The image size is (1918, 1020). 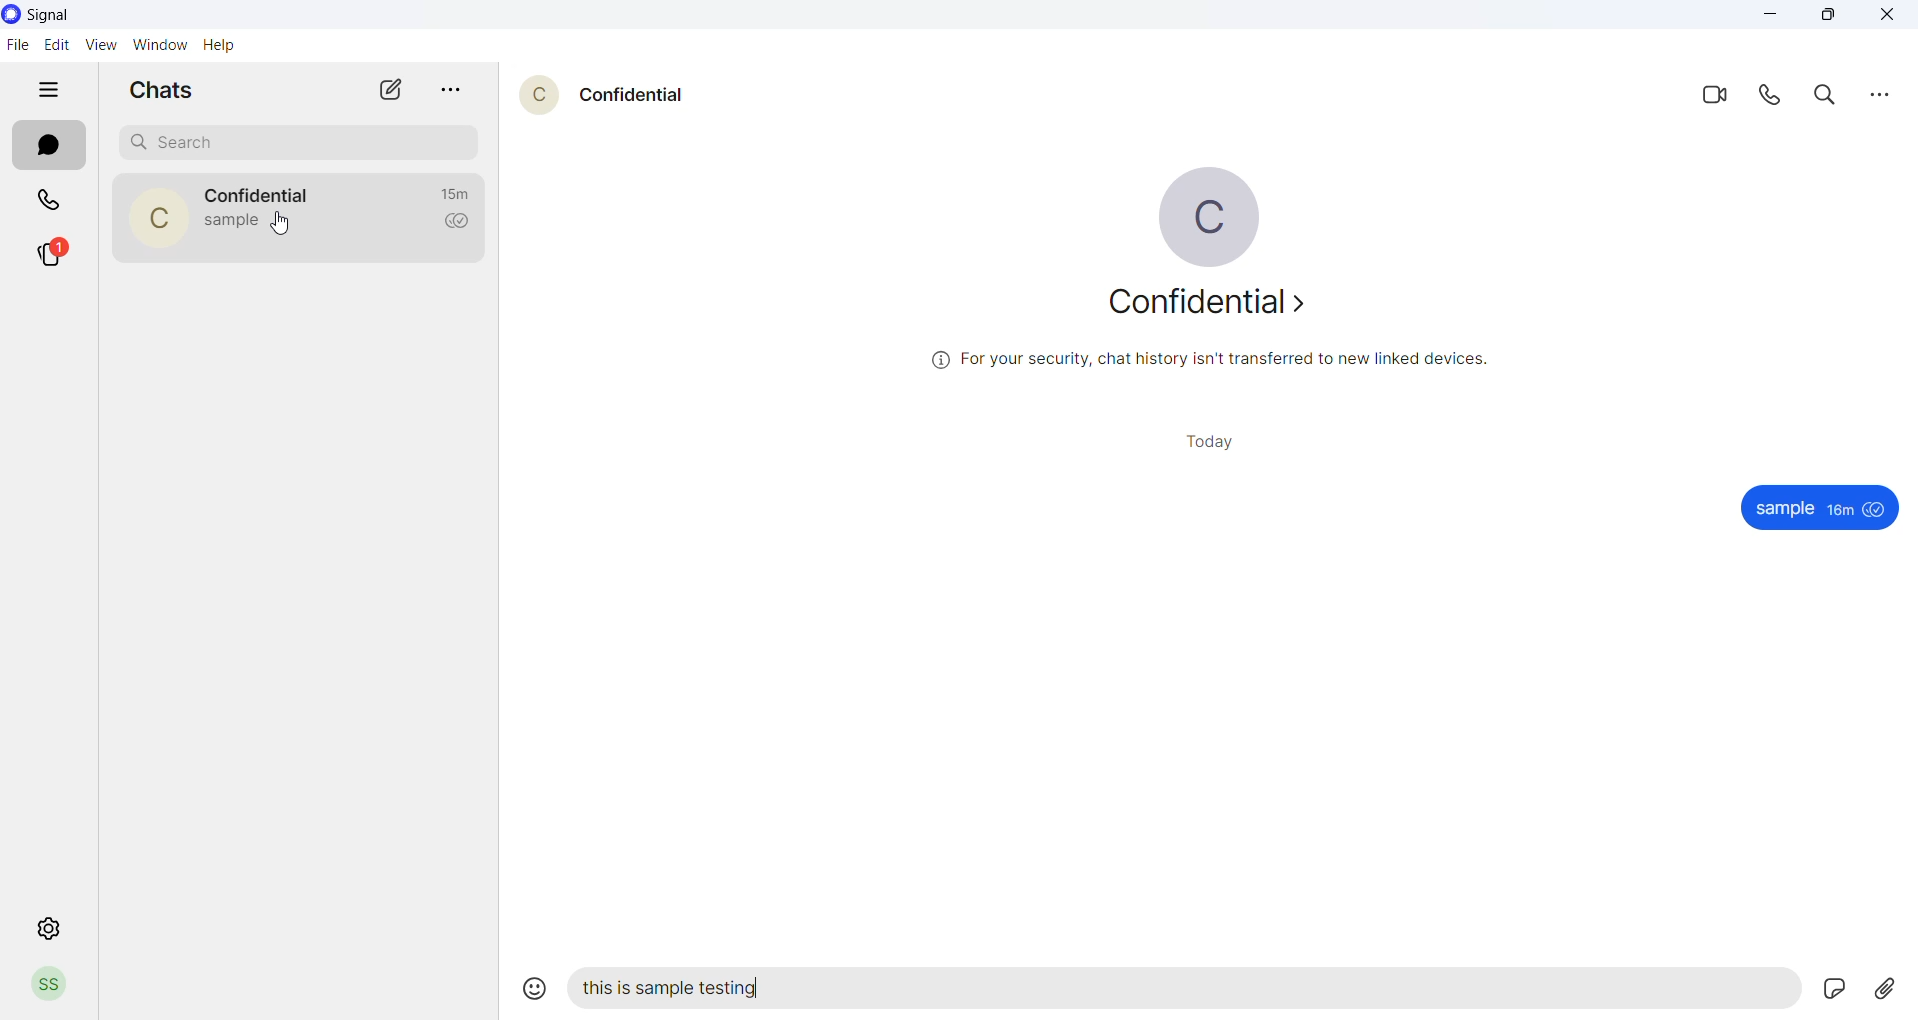 What do you see at coordinates (161, 91) in the screenshot?
I see `chats heading` at bounding box center [161, 91].